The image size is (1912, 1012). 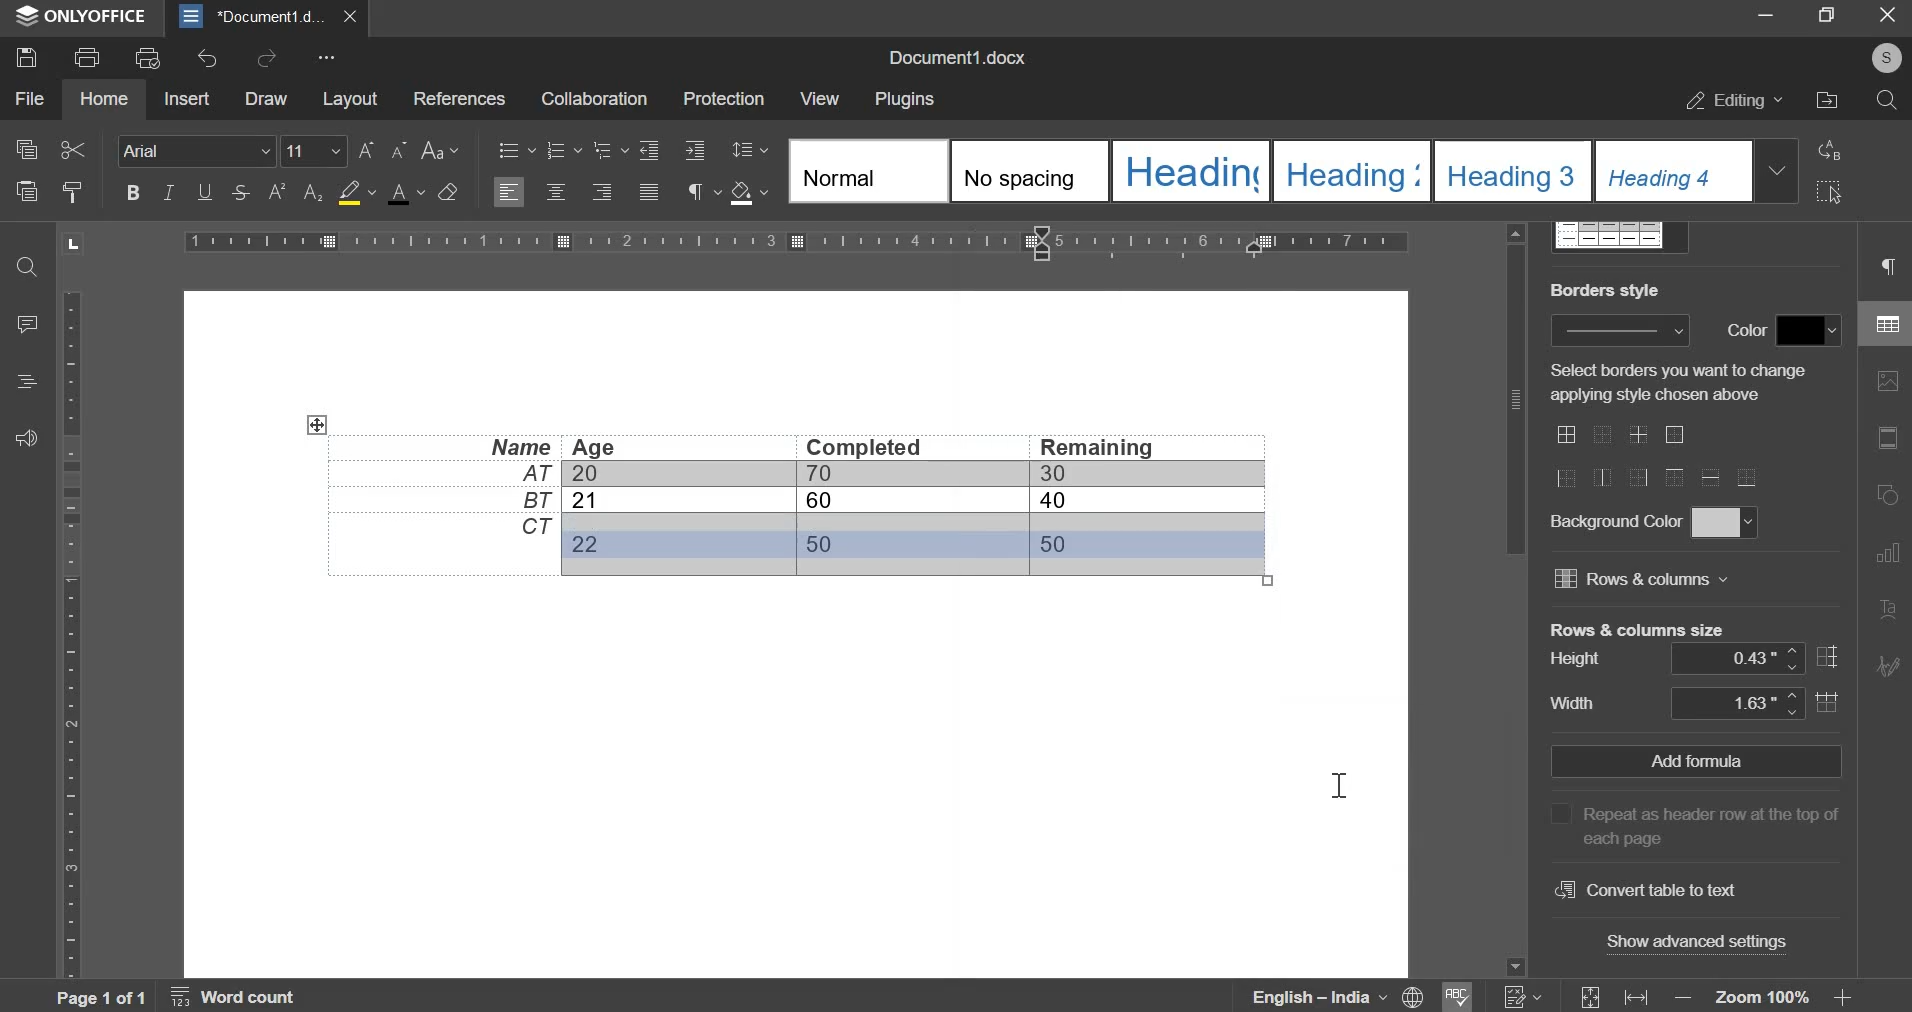 What do you see at coordinates (1642, 578) in the screenshot?
I see `rows and columns` at bounding box center [1642, 578].